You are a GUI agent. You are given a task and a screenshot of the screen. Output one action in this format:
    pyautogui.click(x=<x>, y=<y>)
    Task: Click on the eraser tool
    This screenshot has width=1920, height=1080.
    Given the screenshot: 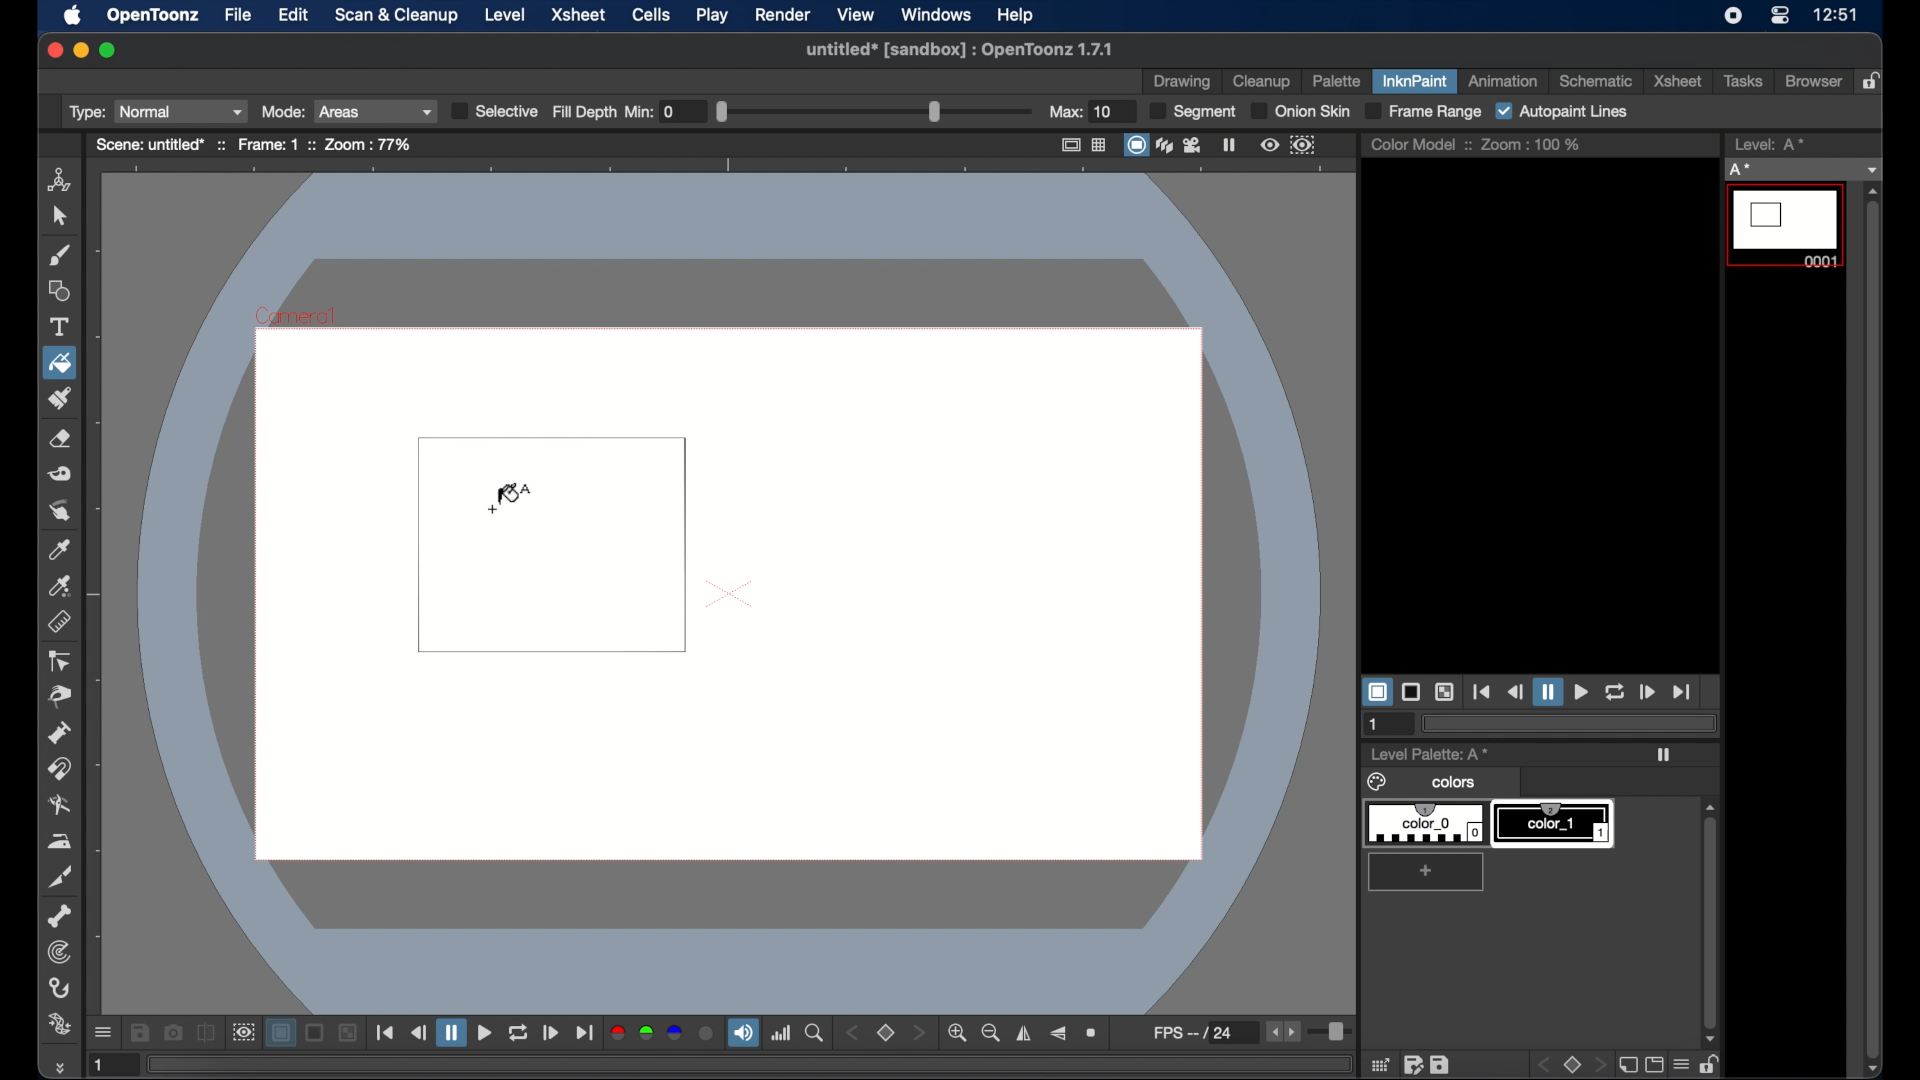 What is the action you would take?
    pyautogui.click(x=60, y=439)
    